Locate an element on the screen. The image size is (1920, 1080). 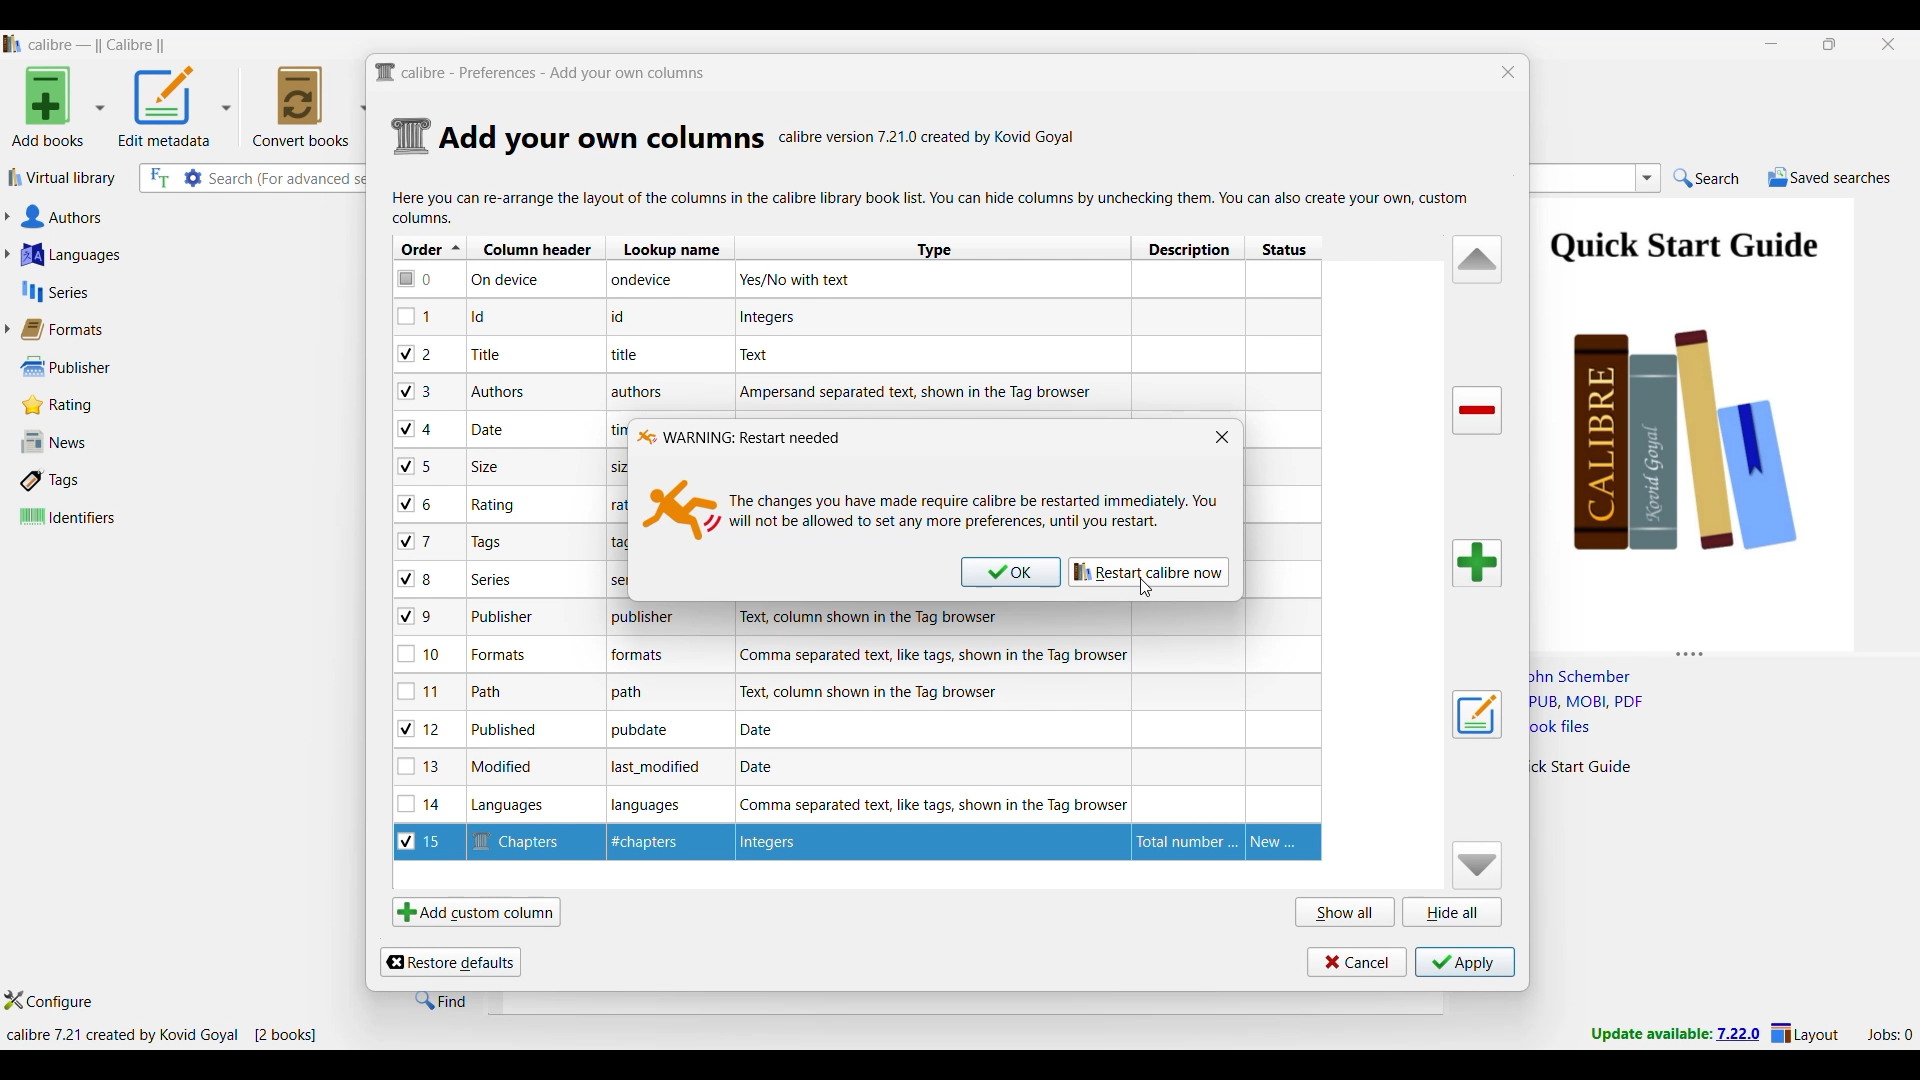
checkbox - 10 is located at coordinates (423, 656).